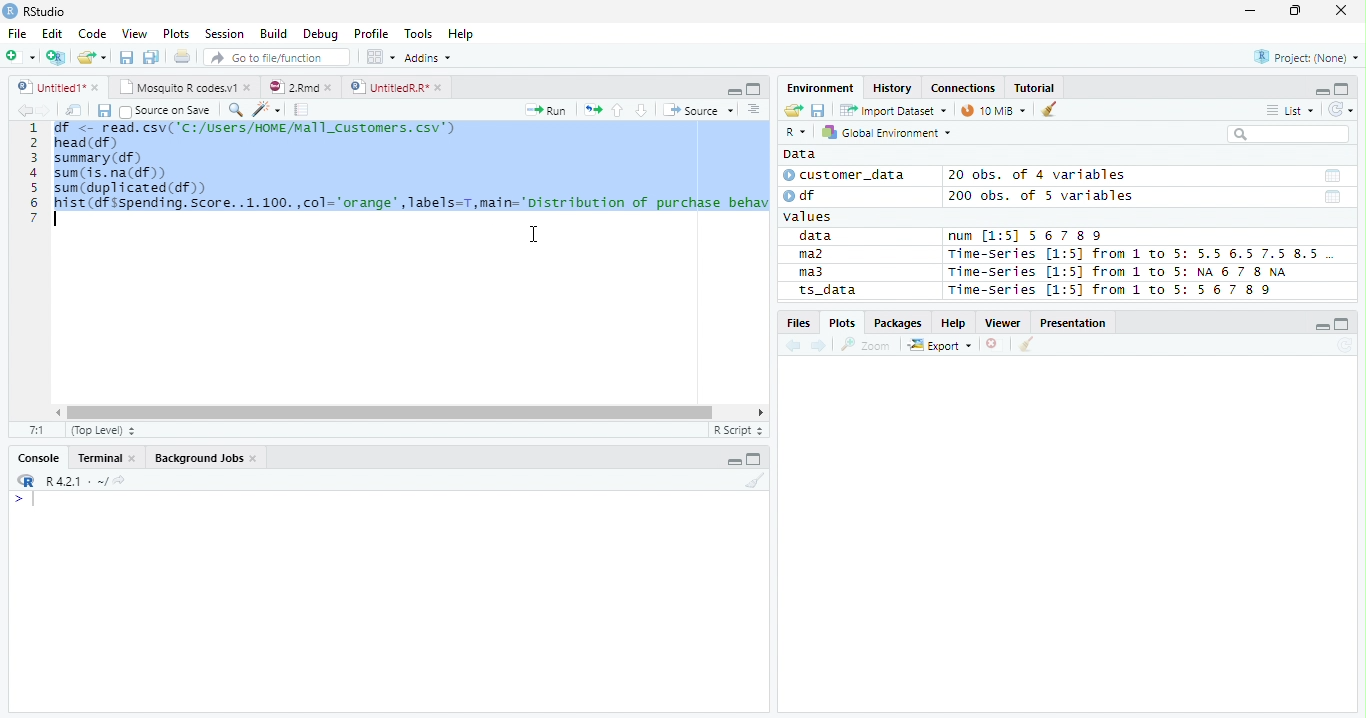 This screenshot has height=718, width=1366. Describe the element at coordinates (641, 111) in the screenshot. I see `Down` at that location.